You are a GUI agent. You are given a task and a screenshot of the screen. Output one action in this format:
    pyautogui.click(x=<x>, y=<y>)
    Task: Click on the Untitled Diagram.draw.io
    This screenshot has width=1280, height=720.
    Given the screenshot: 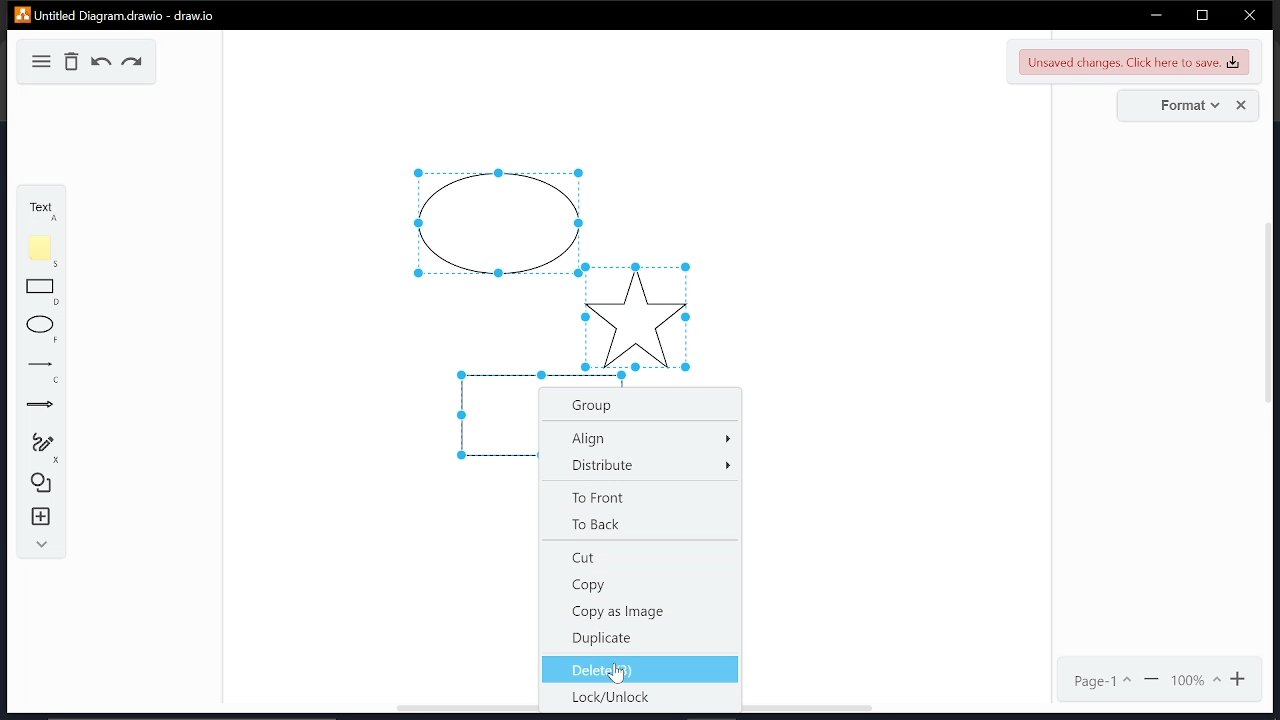 What is the action you would take?
    pyautogui.click(x=116, y=14)
    